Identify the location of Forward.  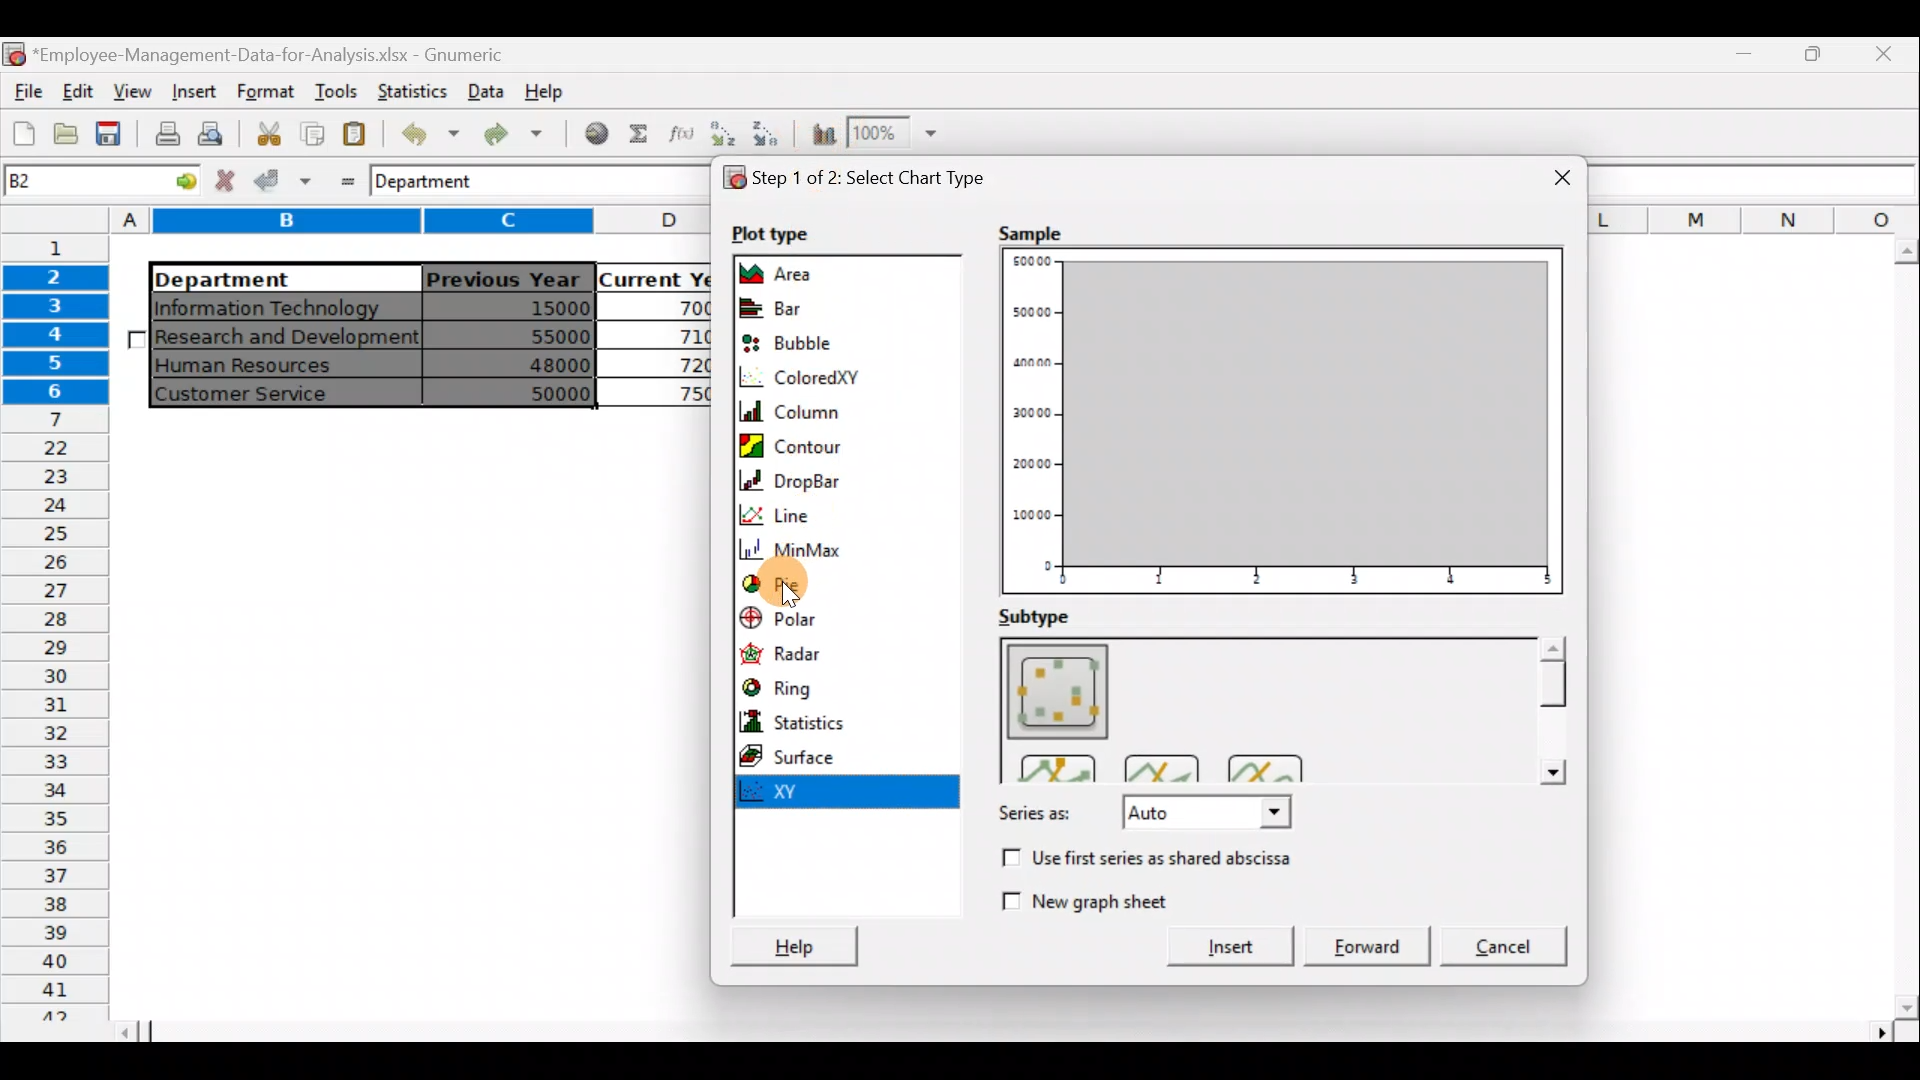
(1369, 939).